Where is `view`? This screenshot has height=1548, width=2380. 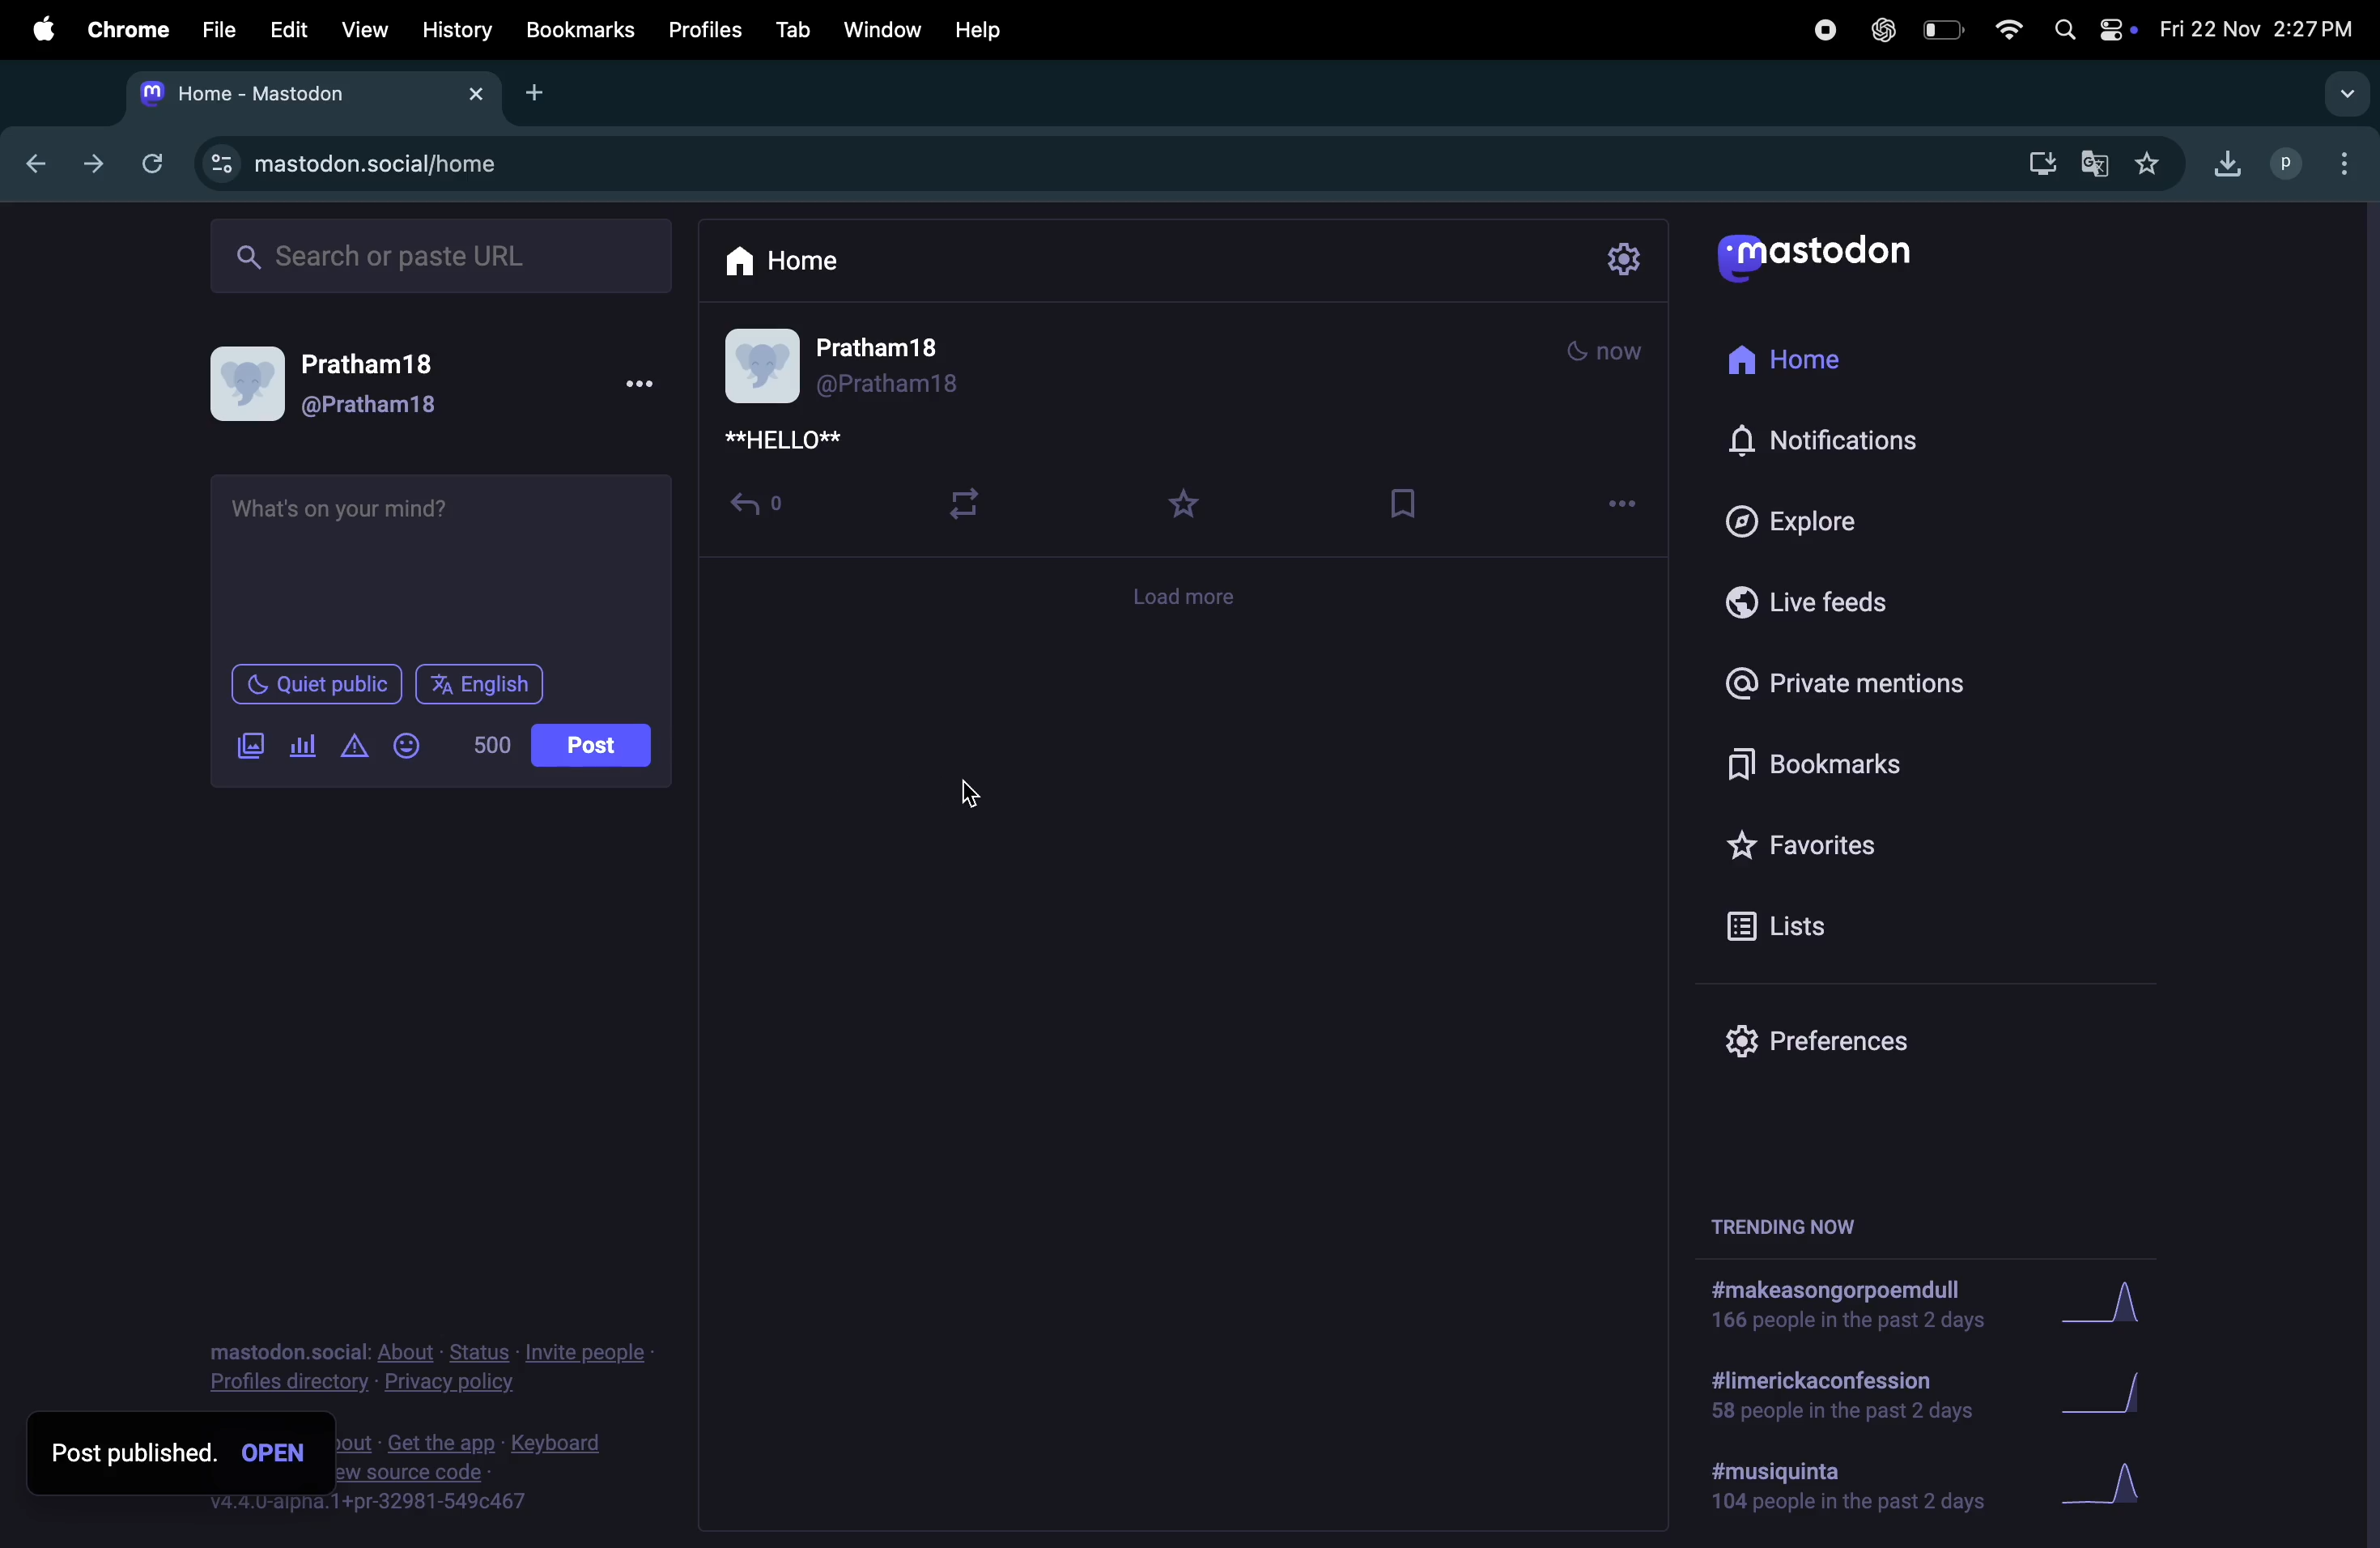 view is located at coordinates (362, 27).